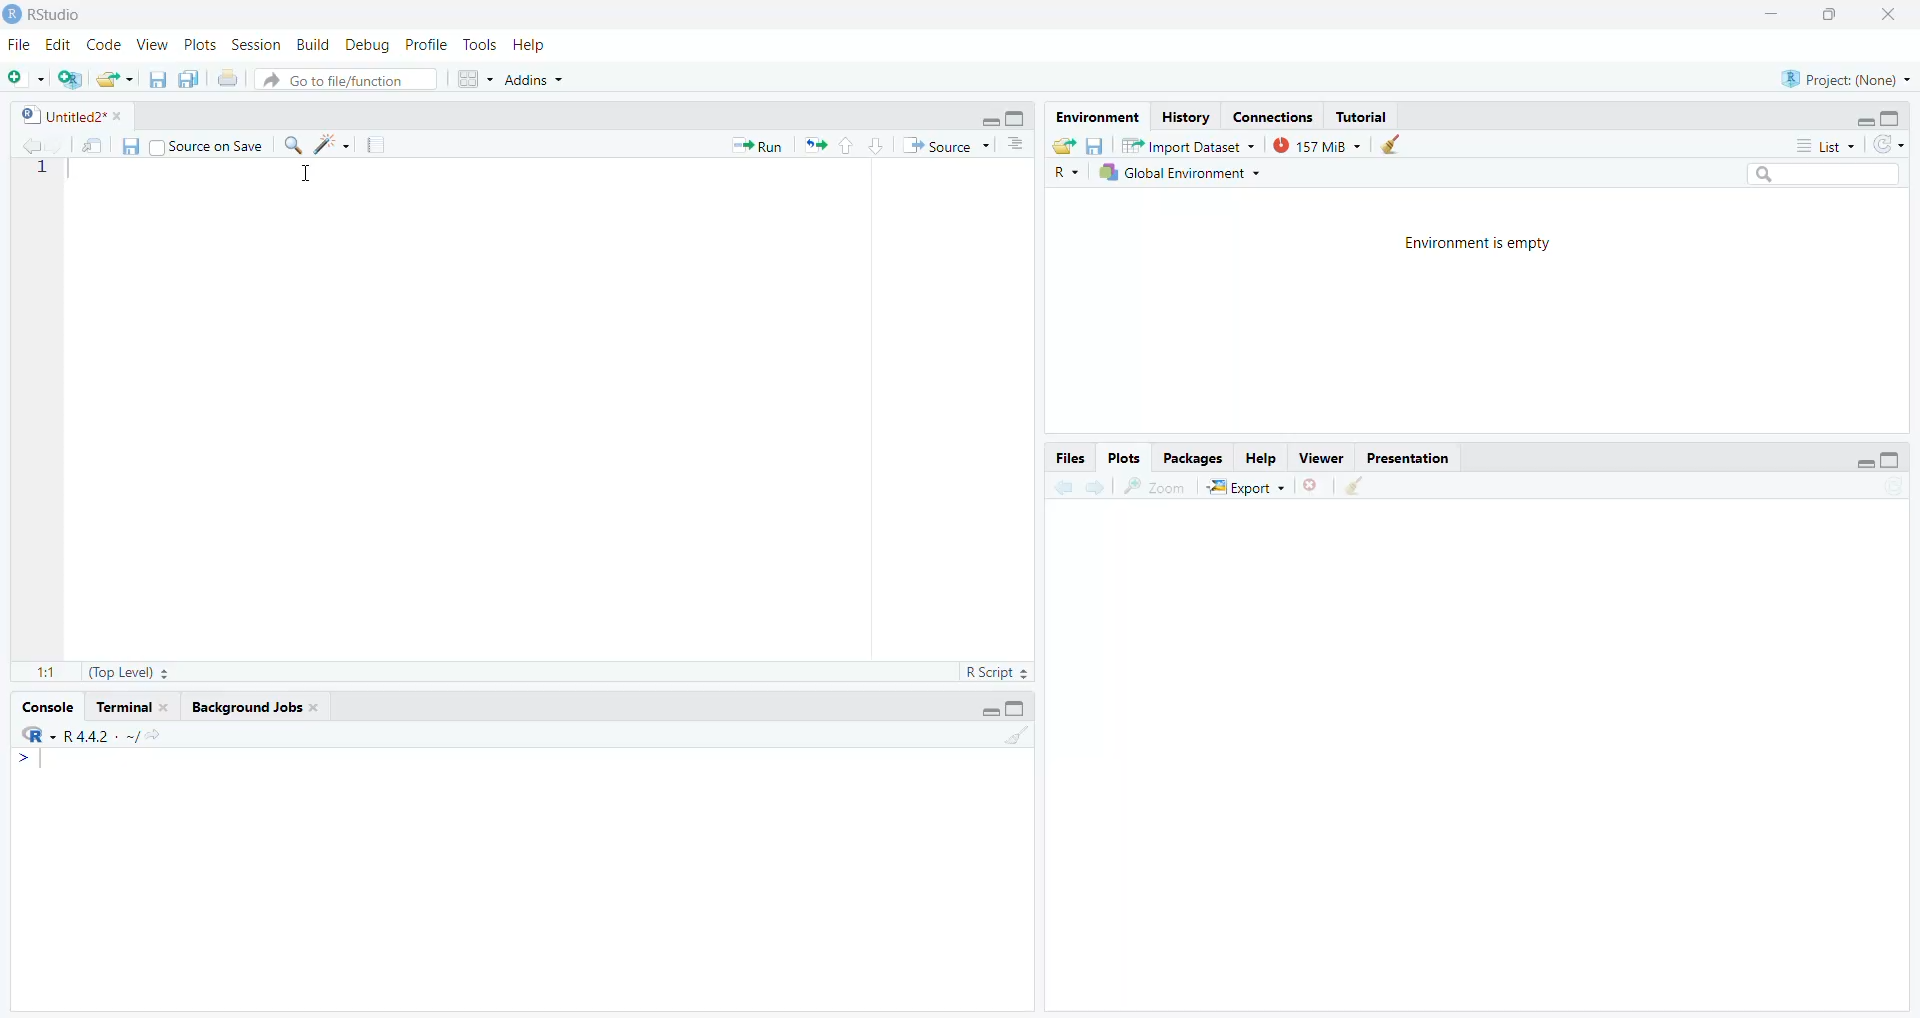 The image size is (1920, 1018). Describe the element at coordinates (1888, 15) in the screenshot. I see `close` at that location.